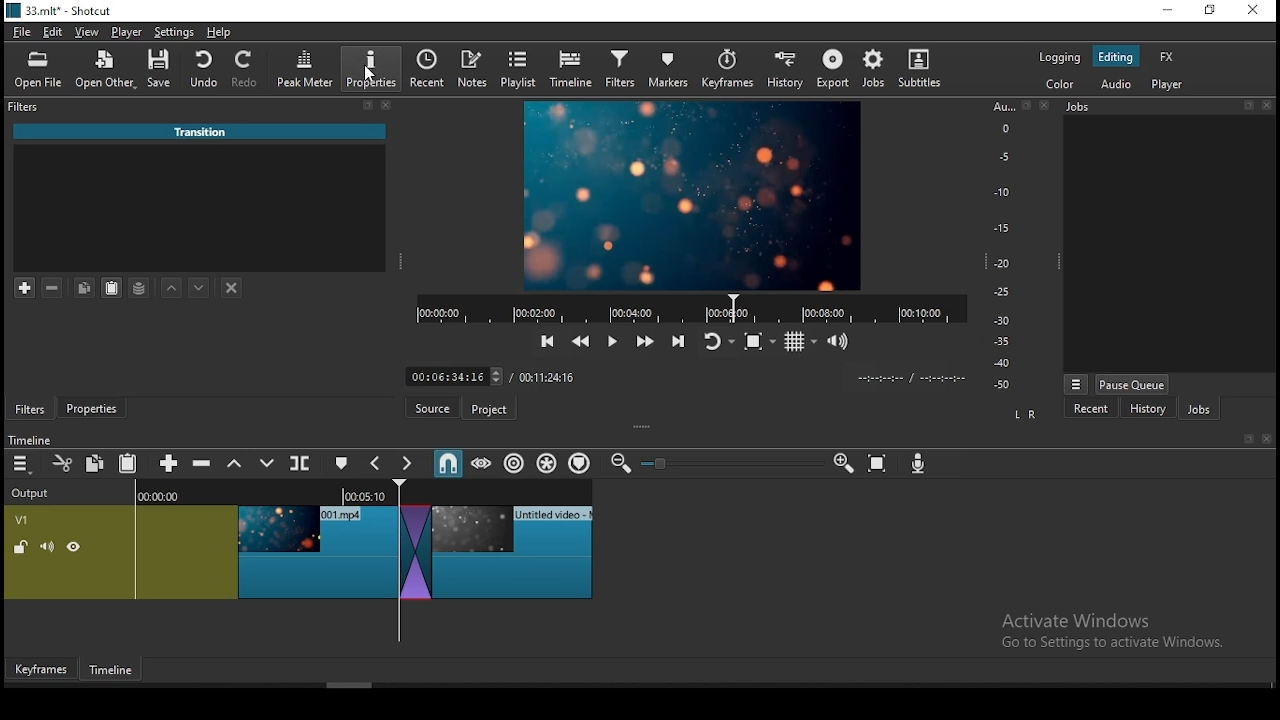  Describe the element at coordinates (1060, 57) in the screenshot. I see `color` at that location.